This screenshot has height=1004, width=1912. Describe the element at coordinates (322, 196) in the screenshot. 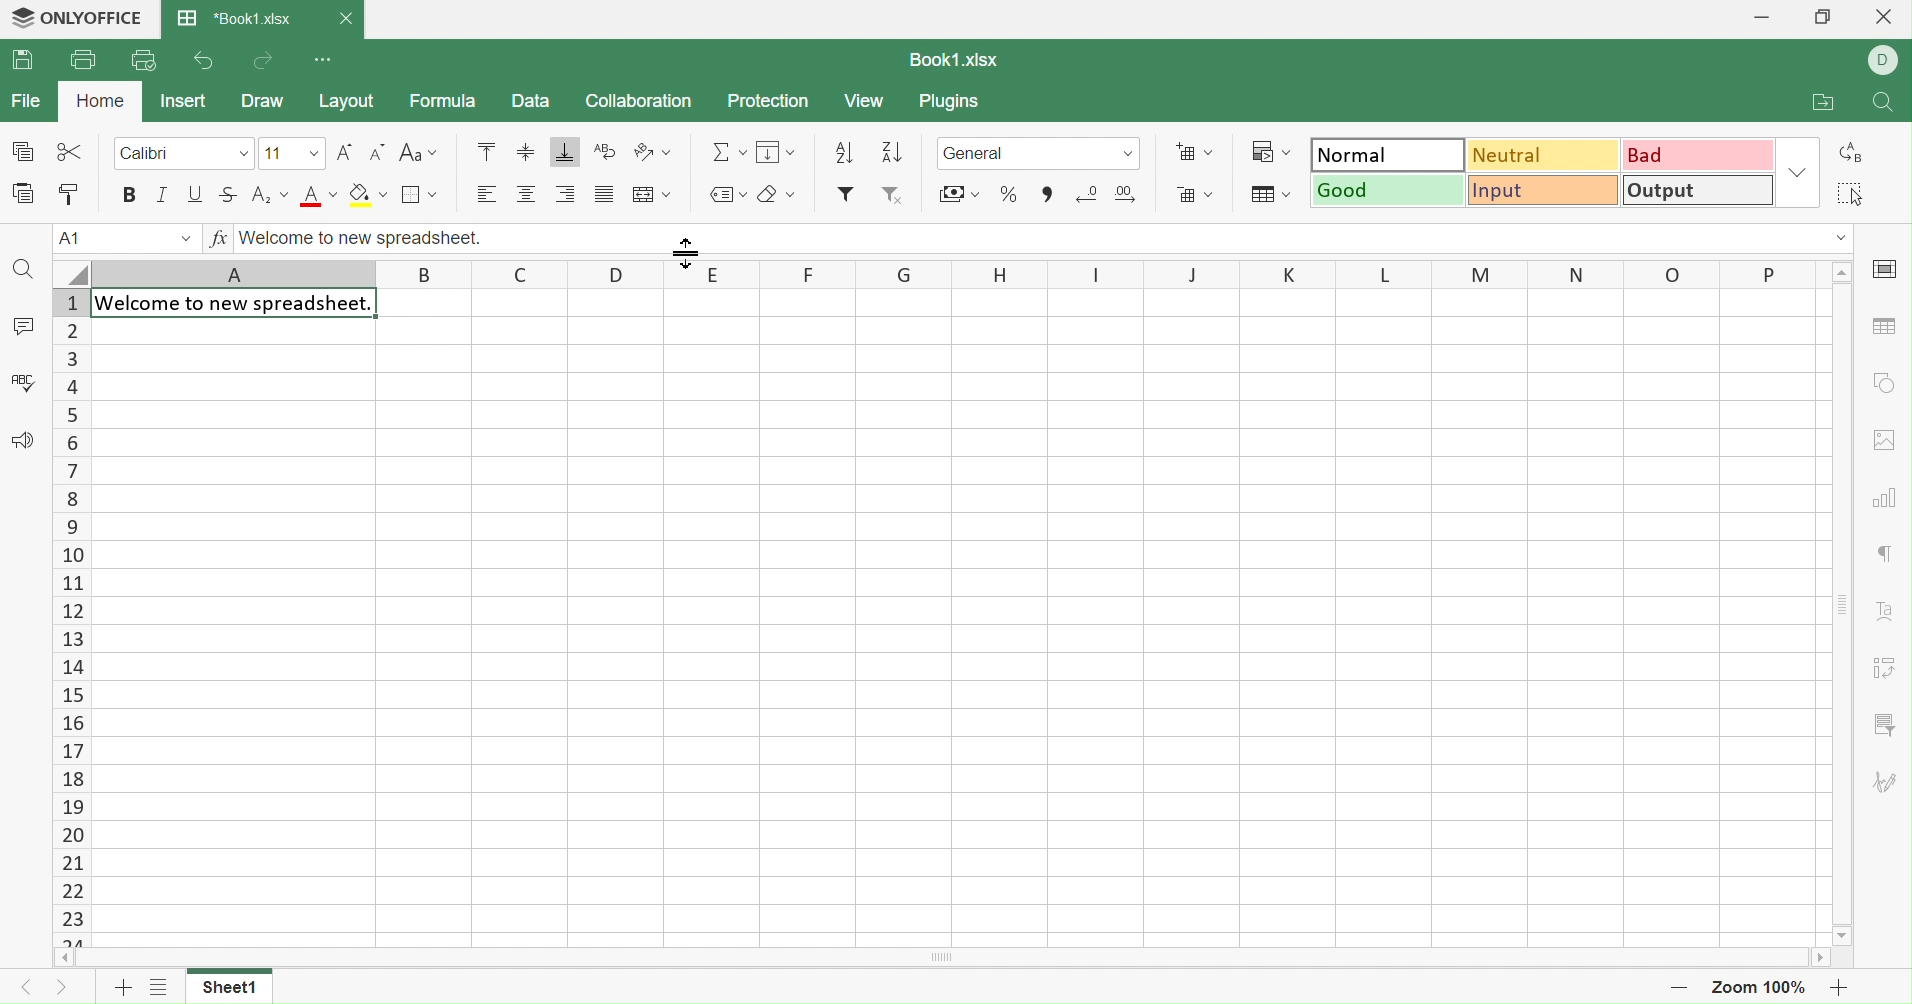

I see `Font color` at that location.